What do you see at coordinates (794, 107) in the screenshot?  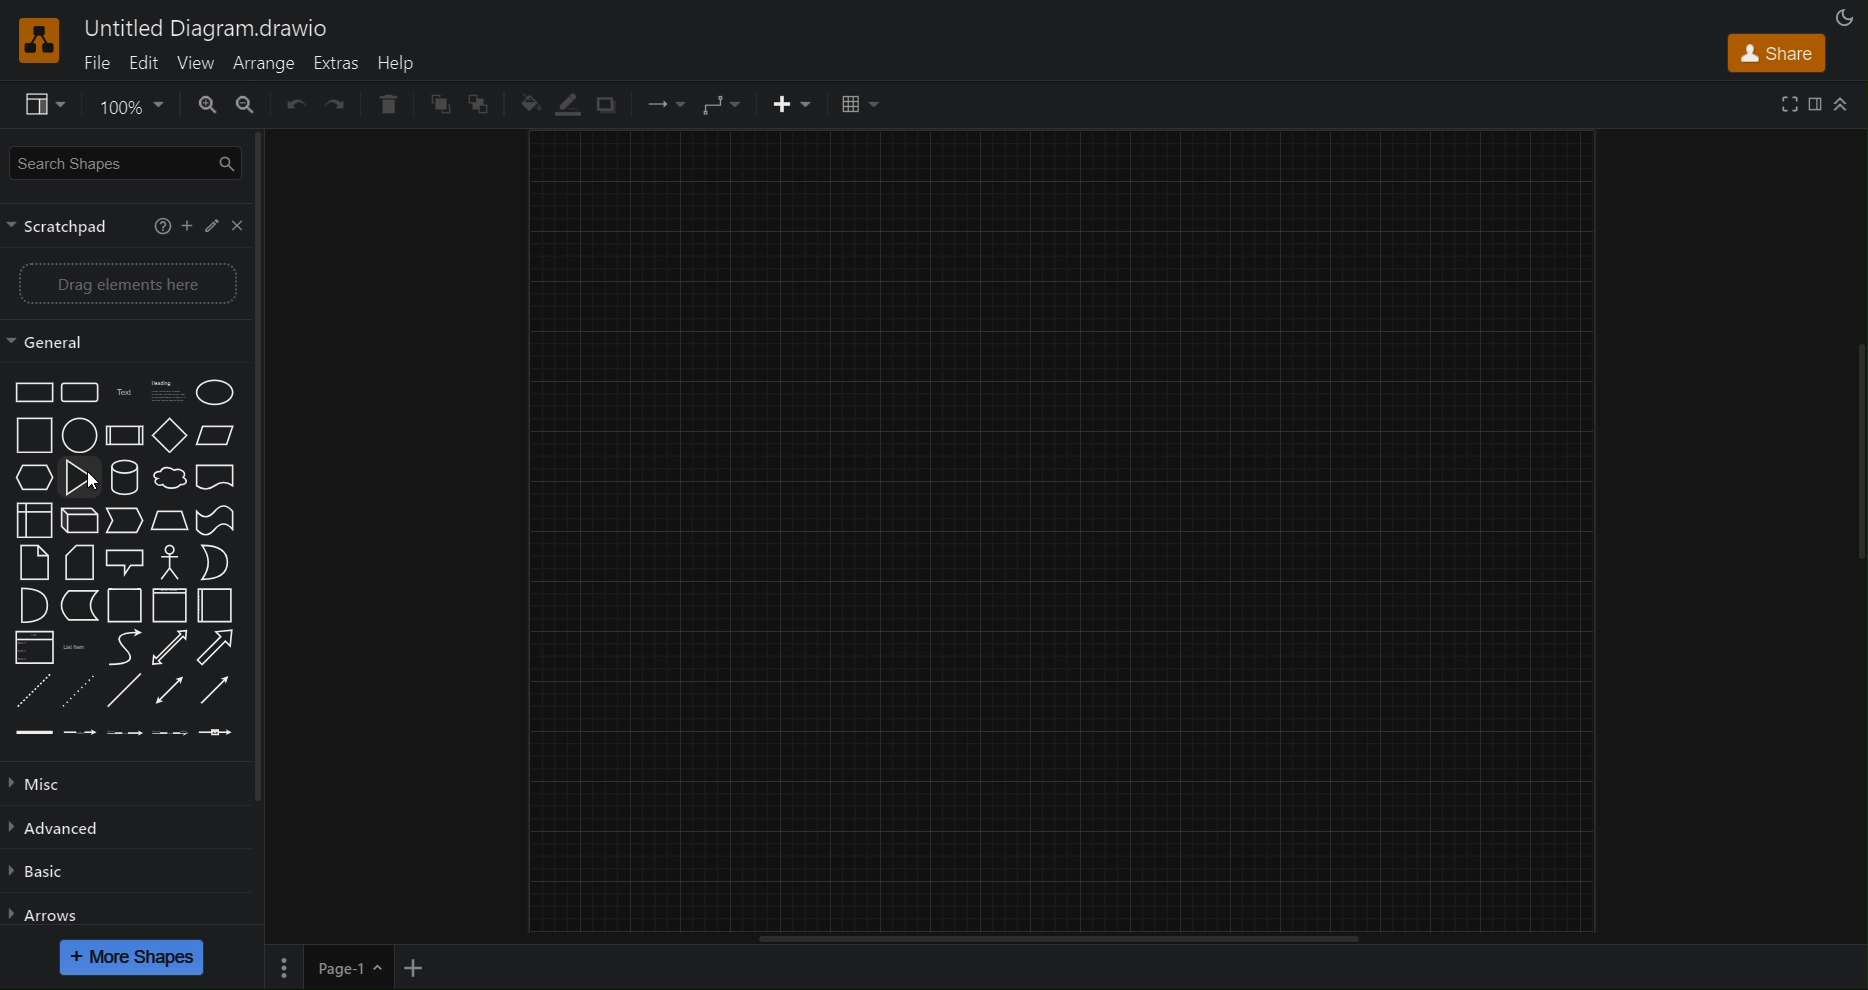 I see `Insert` at bounding box center [794, 107].